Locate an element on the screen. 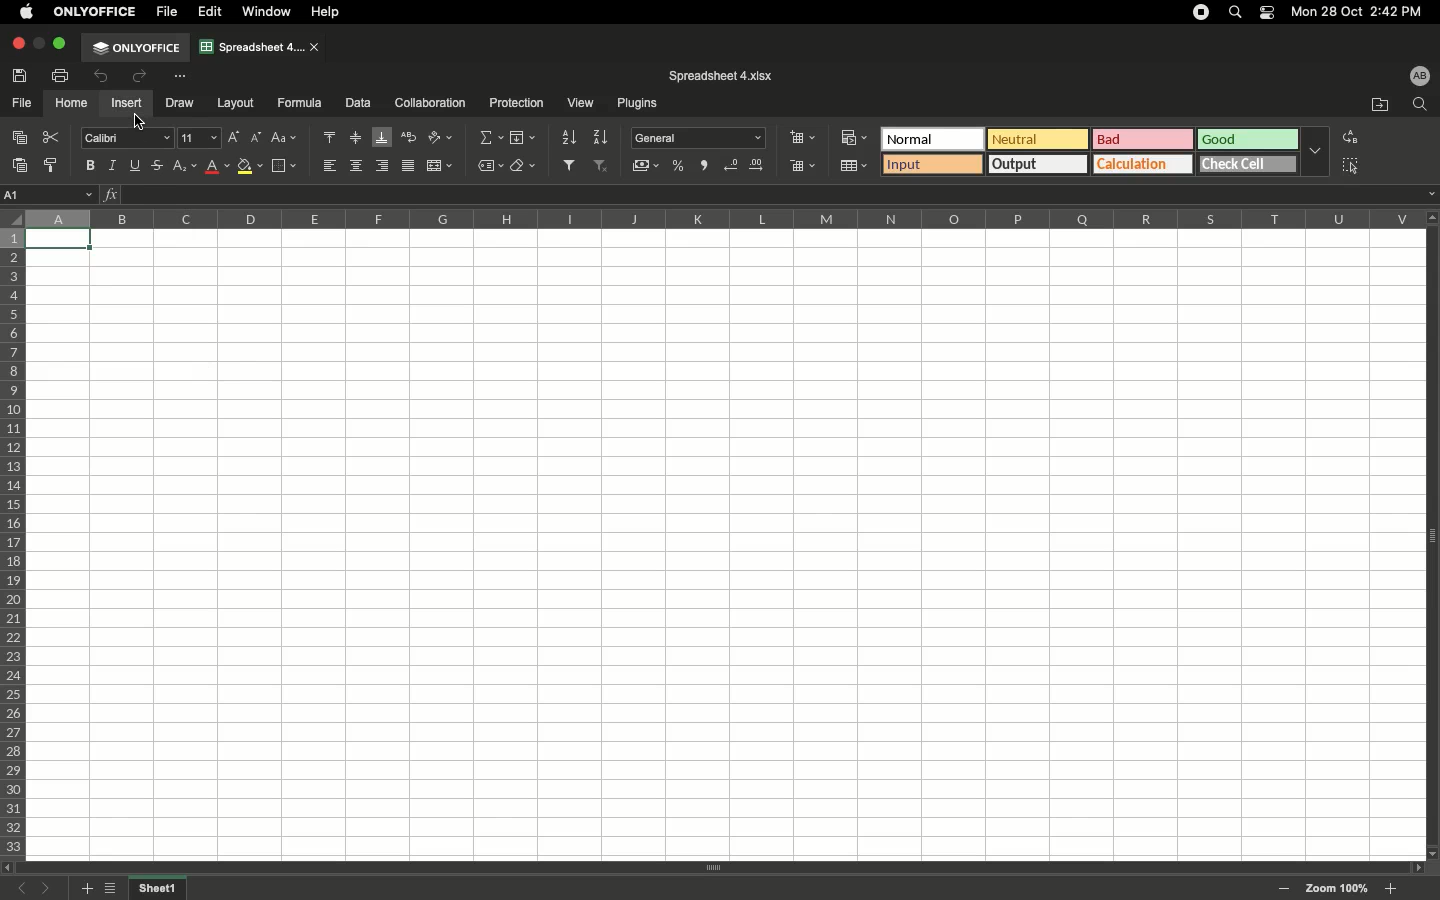 The image size is (1440, 900). Neutral is located at coordinates (1038, 139).